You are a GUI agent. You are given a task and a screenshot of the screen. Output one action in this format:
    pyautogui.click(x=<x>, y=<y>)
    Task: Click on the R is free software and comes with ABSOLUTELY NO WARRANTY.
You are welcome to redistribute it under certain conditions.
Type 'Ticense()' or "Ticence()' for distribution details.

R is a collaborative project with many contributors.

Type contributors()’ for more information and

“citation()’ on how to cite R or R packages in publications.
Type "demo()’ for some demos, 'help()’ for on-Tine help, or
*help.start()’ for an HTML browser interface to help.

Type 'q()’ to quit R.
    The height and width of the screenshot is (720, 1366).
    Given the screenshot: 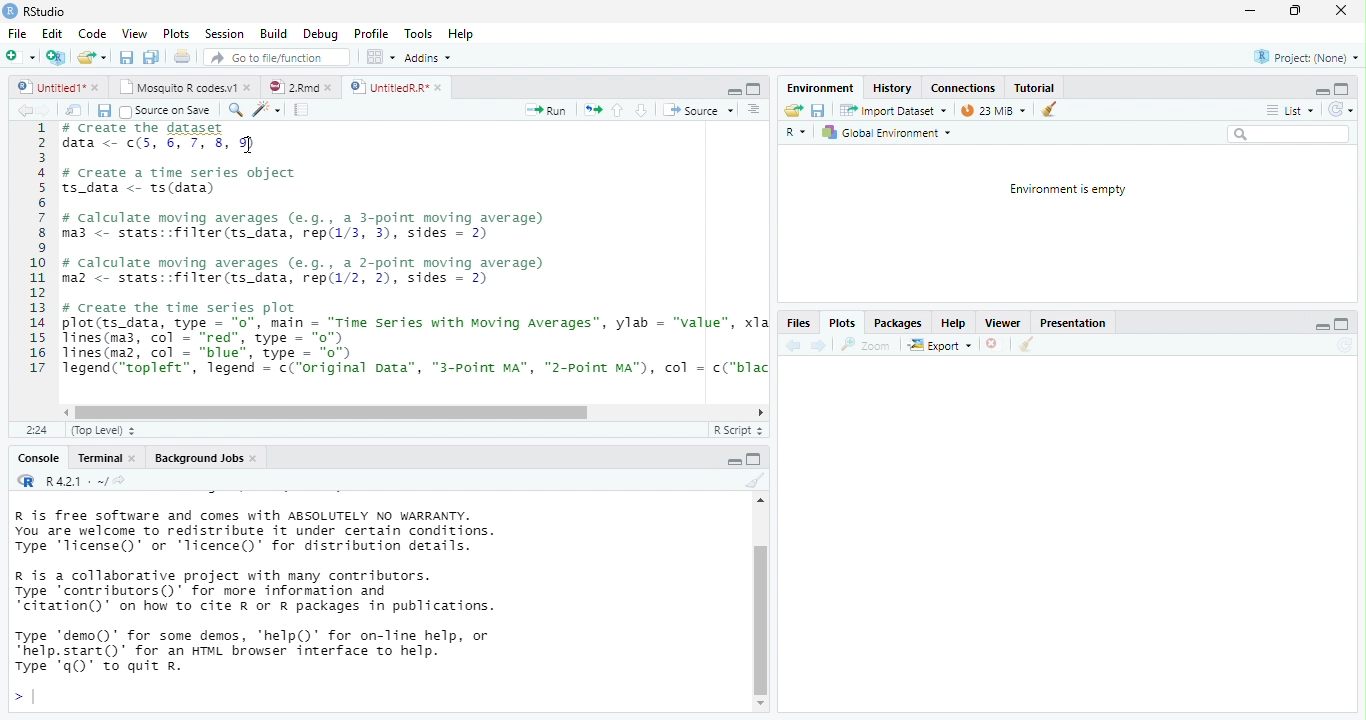 What is the action you would take?
    pyautogui.click(x=340, y=591)
    